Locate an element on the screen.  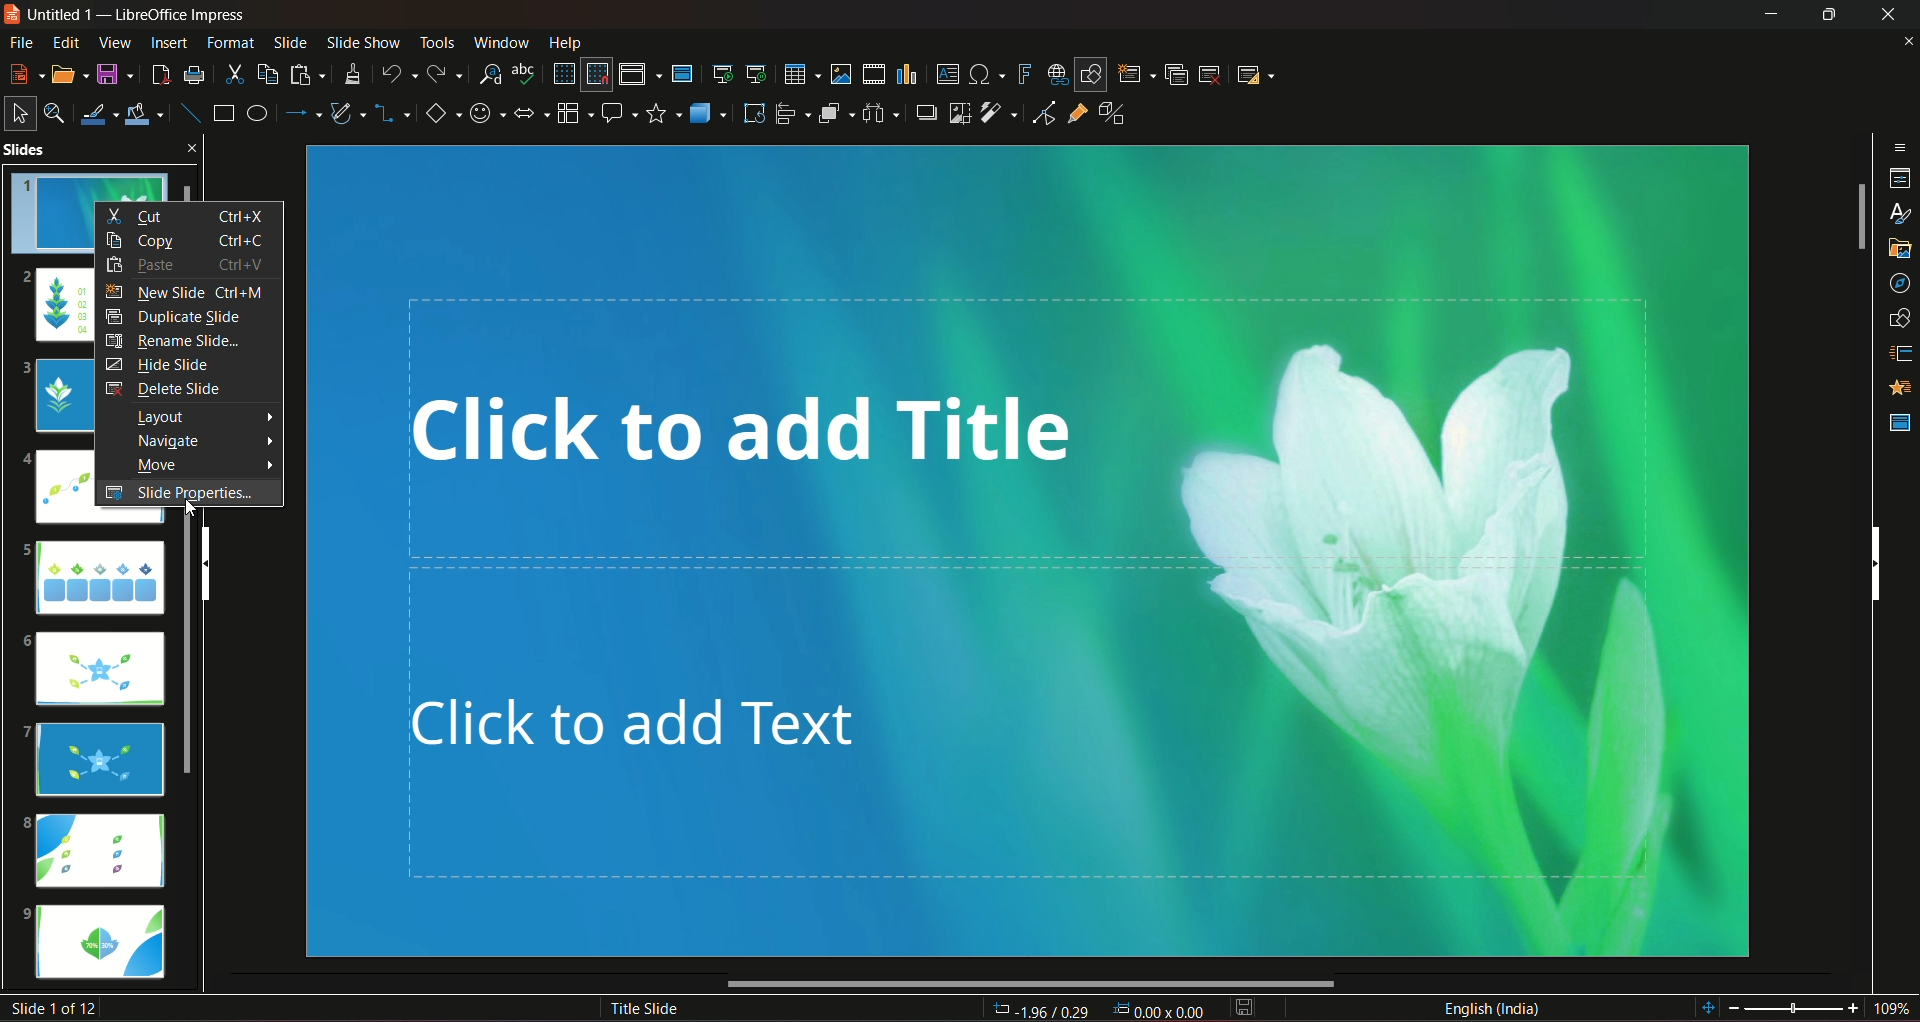
connectors is located at coordinates (393, 114).